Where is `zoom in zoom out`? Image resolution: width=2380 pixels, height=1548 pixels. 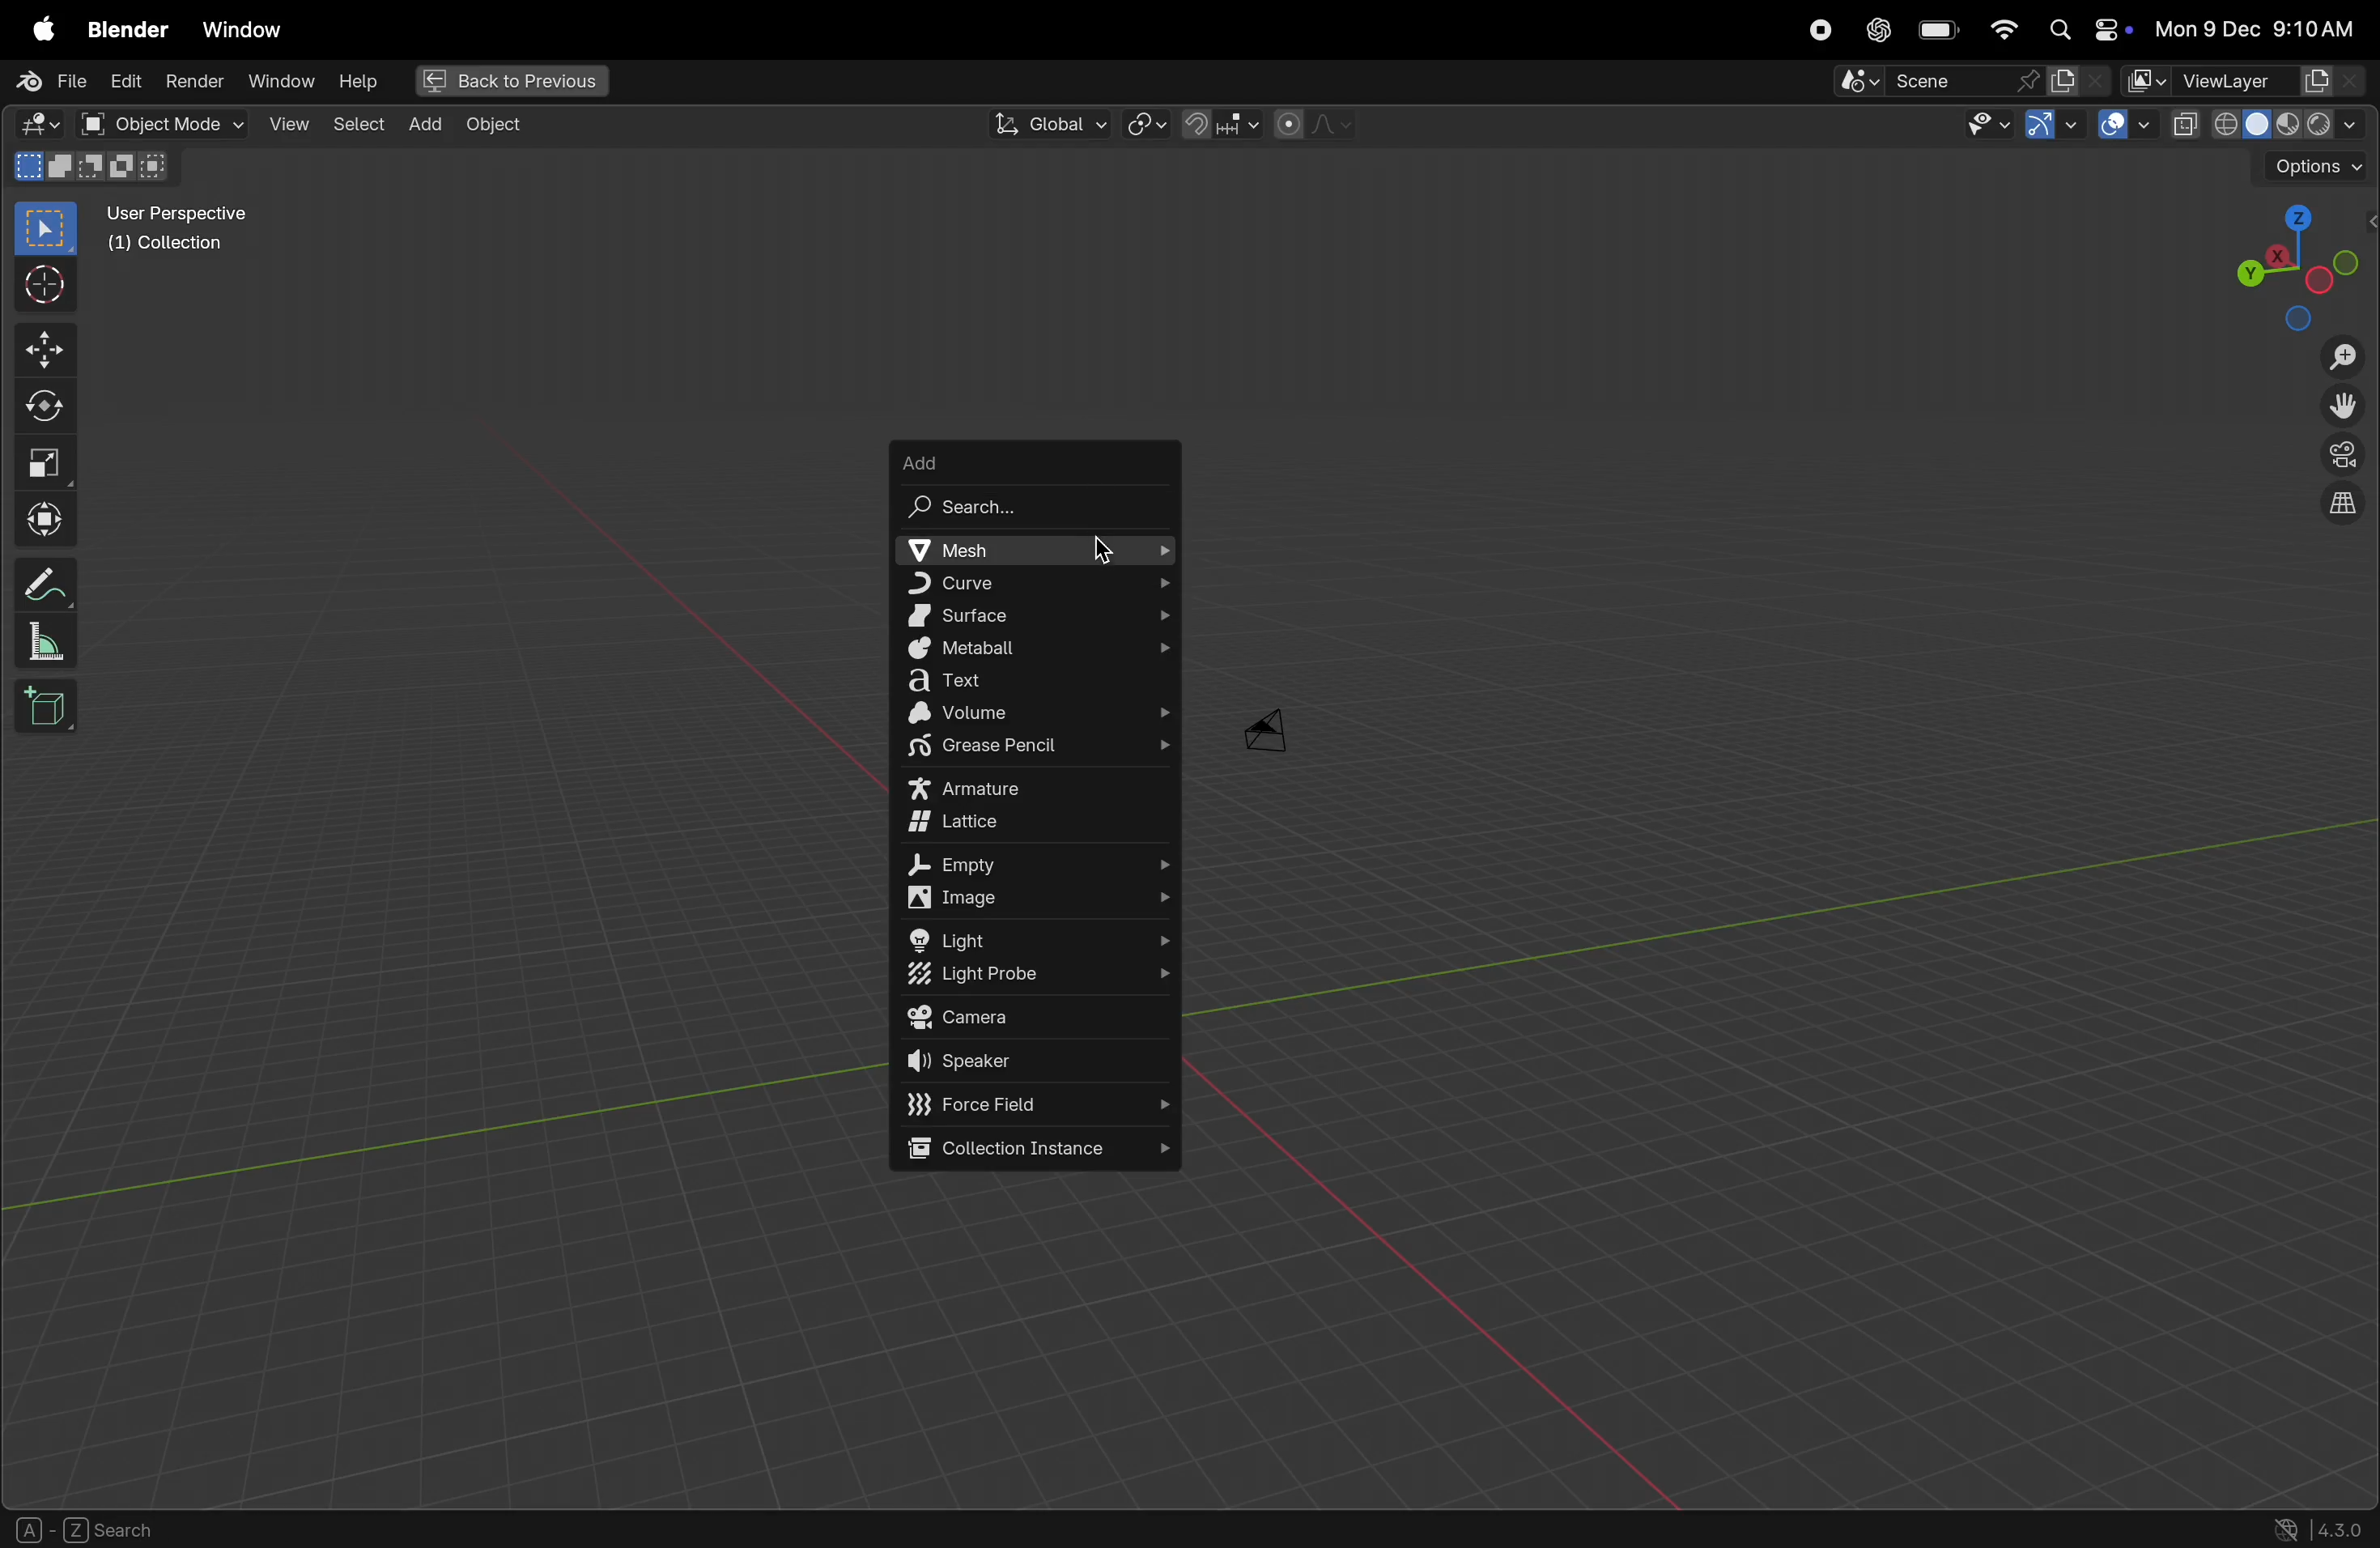 zoom in zoom out is located at coordinates (2349, 357).